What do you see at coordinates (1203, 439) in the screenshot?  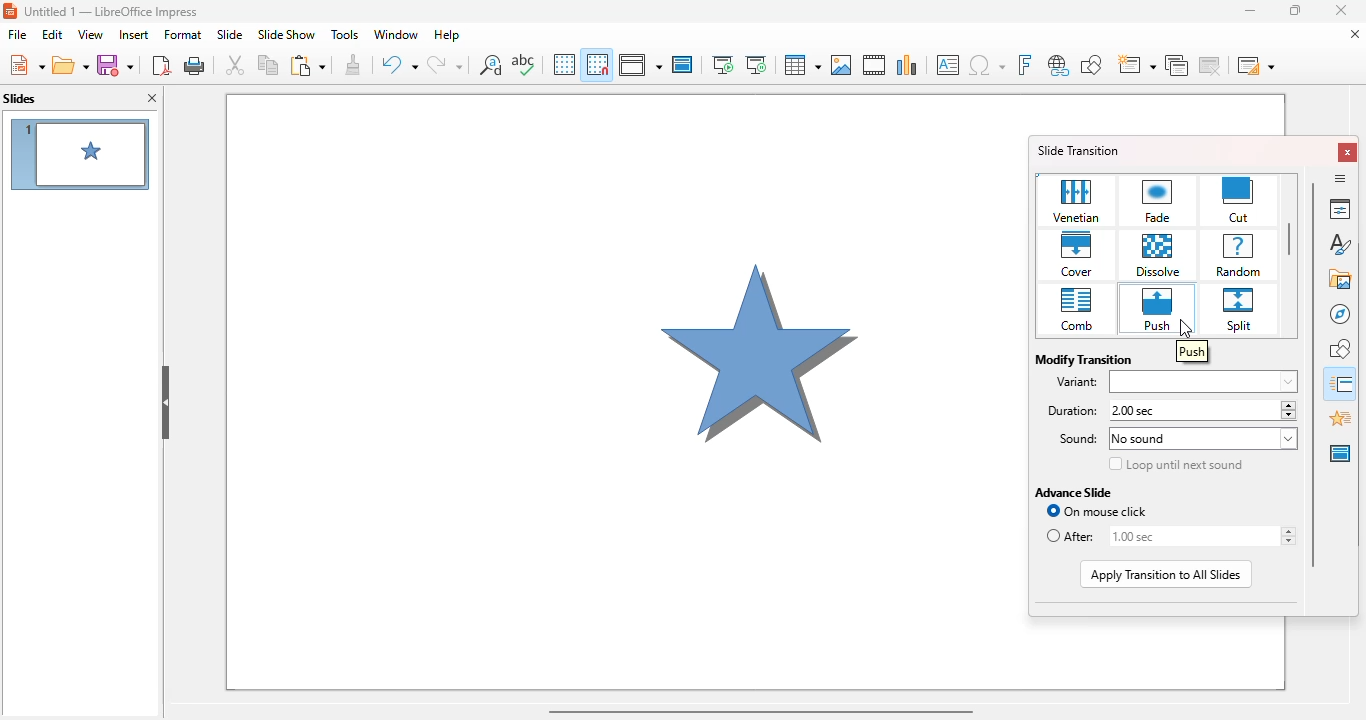 I see ` no sound` at bounding box center [1203, 439].